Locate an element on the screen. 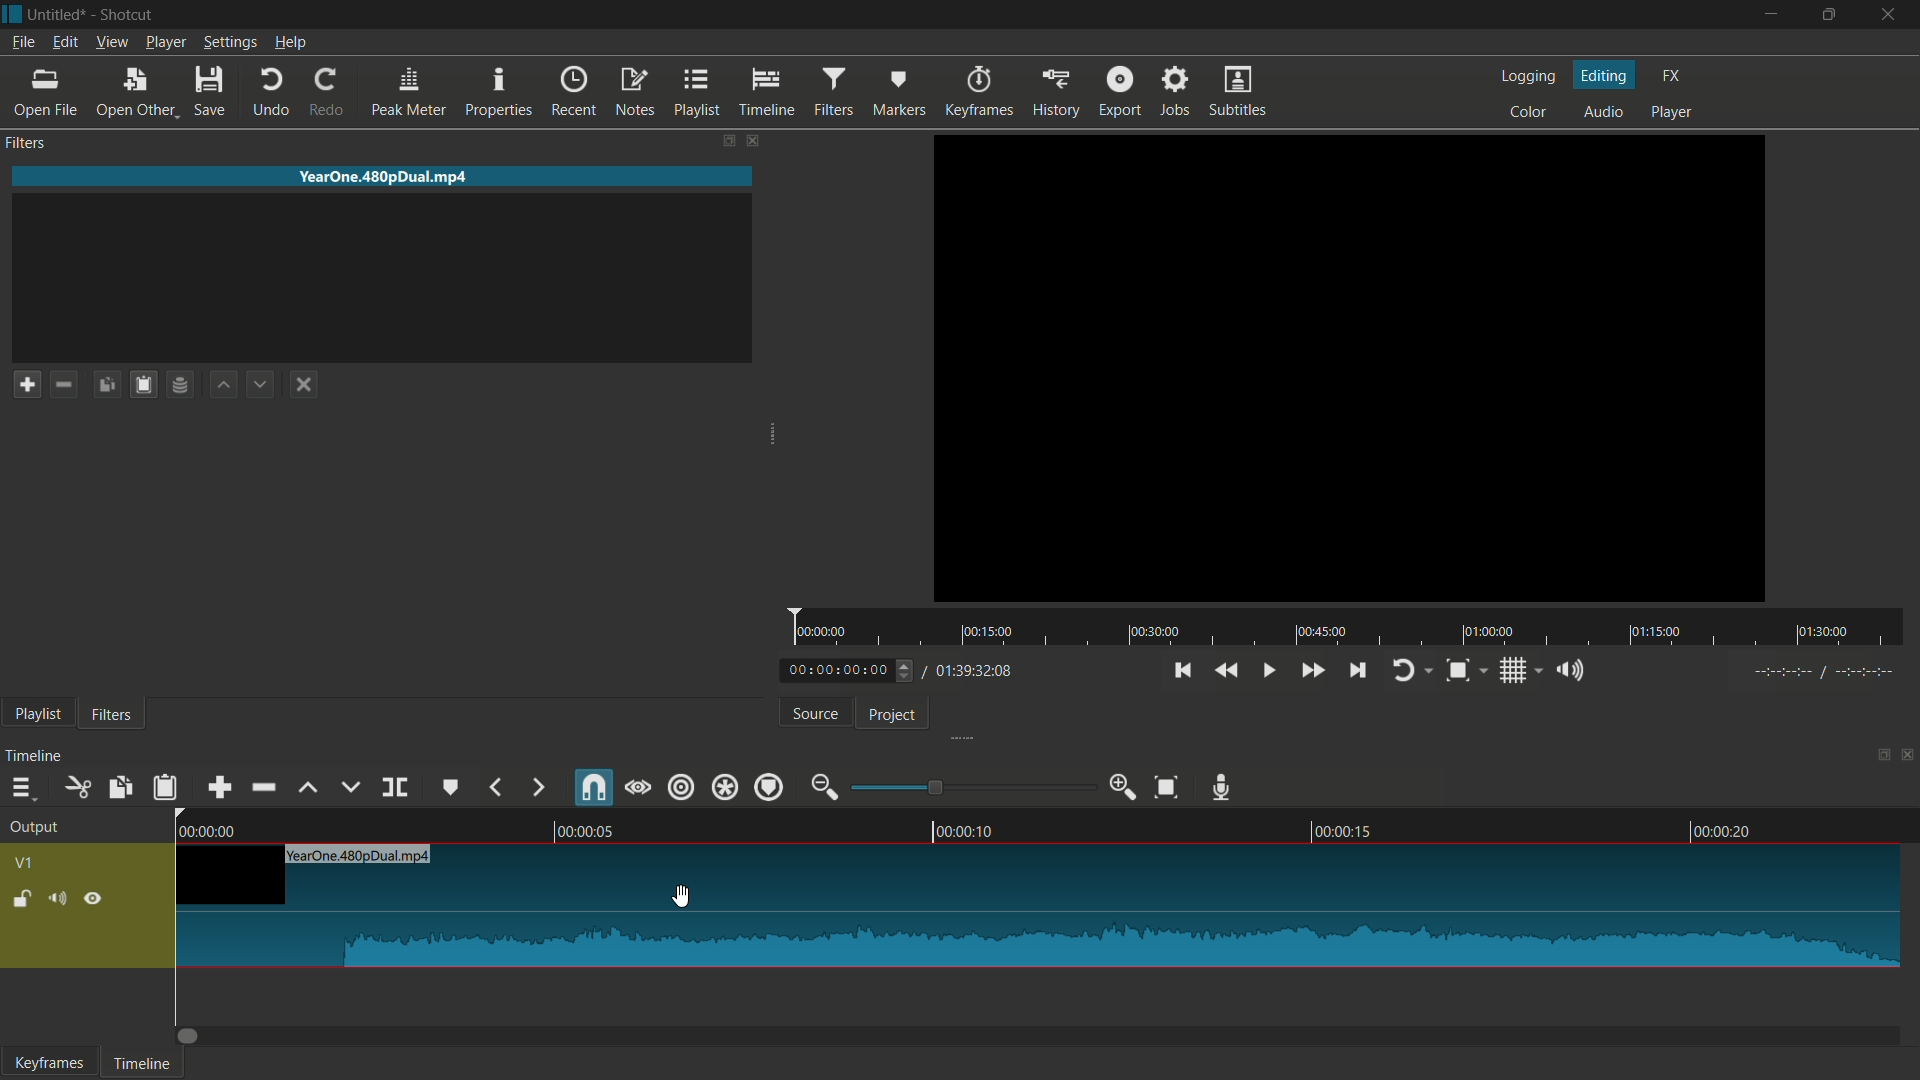 The height and width of the screenshot is (1080, 1920). scrub while dragging is located at coordinates (640, 787).